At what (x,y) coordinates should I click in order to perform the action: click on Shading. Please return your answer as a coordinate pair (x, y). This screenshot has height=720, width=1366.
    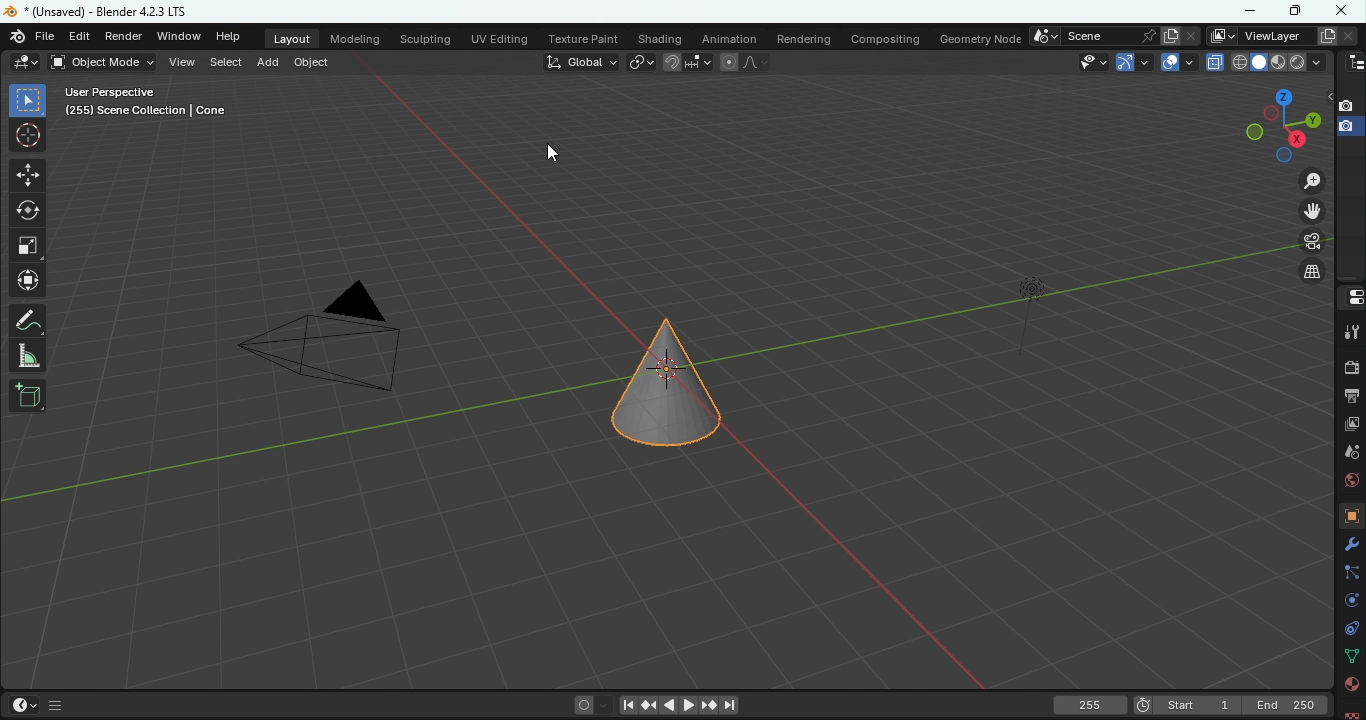
    Looking at the image, I should click on (1317, 62).